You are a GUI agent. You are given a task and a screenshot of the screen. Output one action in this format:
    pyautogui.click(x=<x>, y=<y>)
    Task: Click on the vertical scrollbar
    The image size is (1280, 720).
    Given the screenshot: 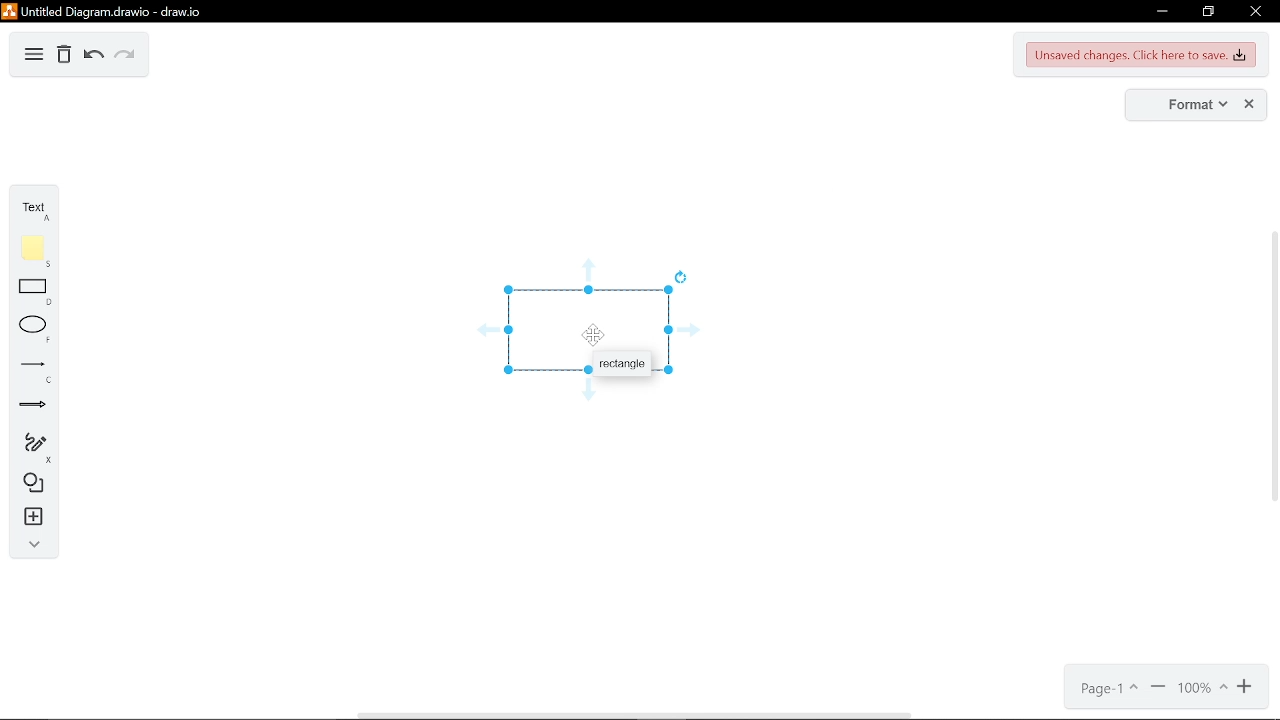 What is the action you would take?
    pyautogui.click(x=1272, y=371)
    